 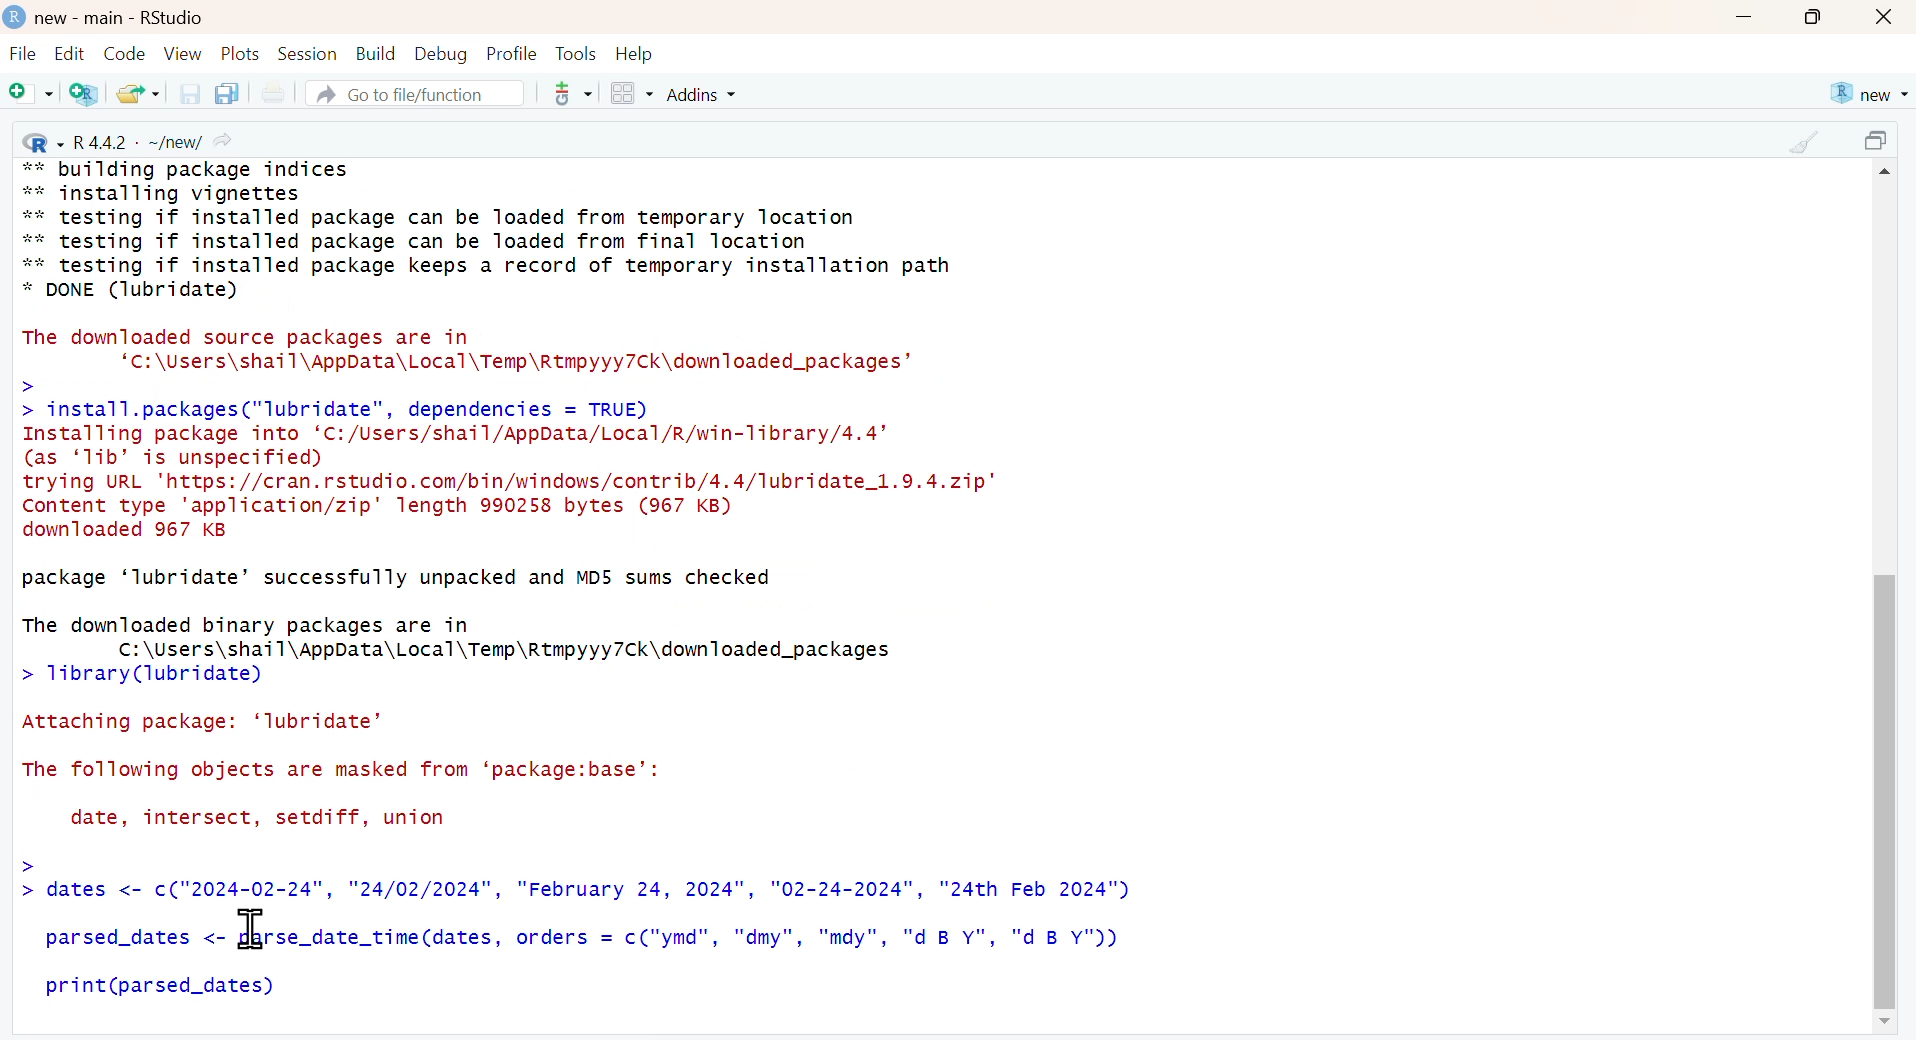 I want to click on Build, so click(x=375, y=54).